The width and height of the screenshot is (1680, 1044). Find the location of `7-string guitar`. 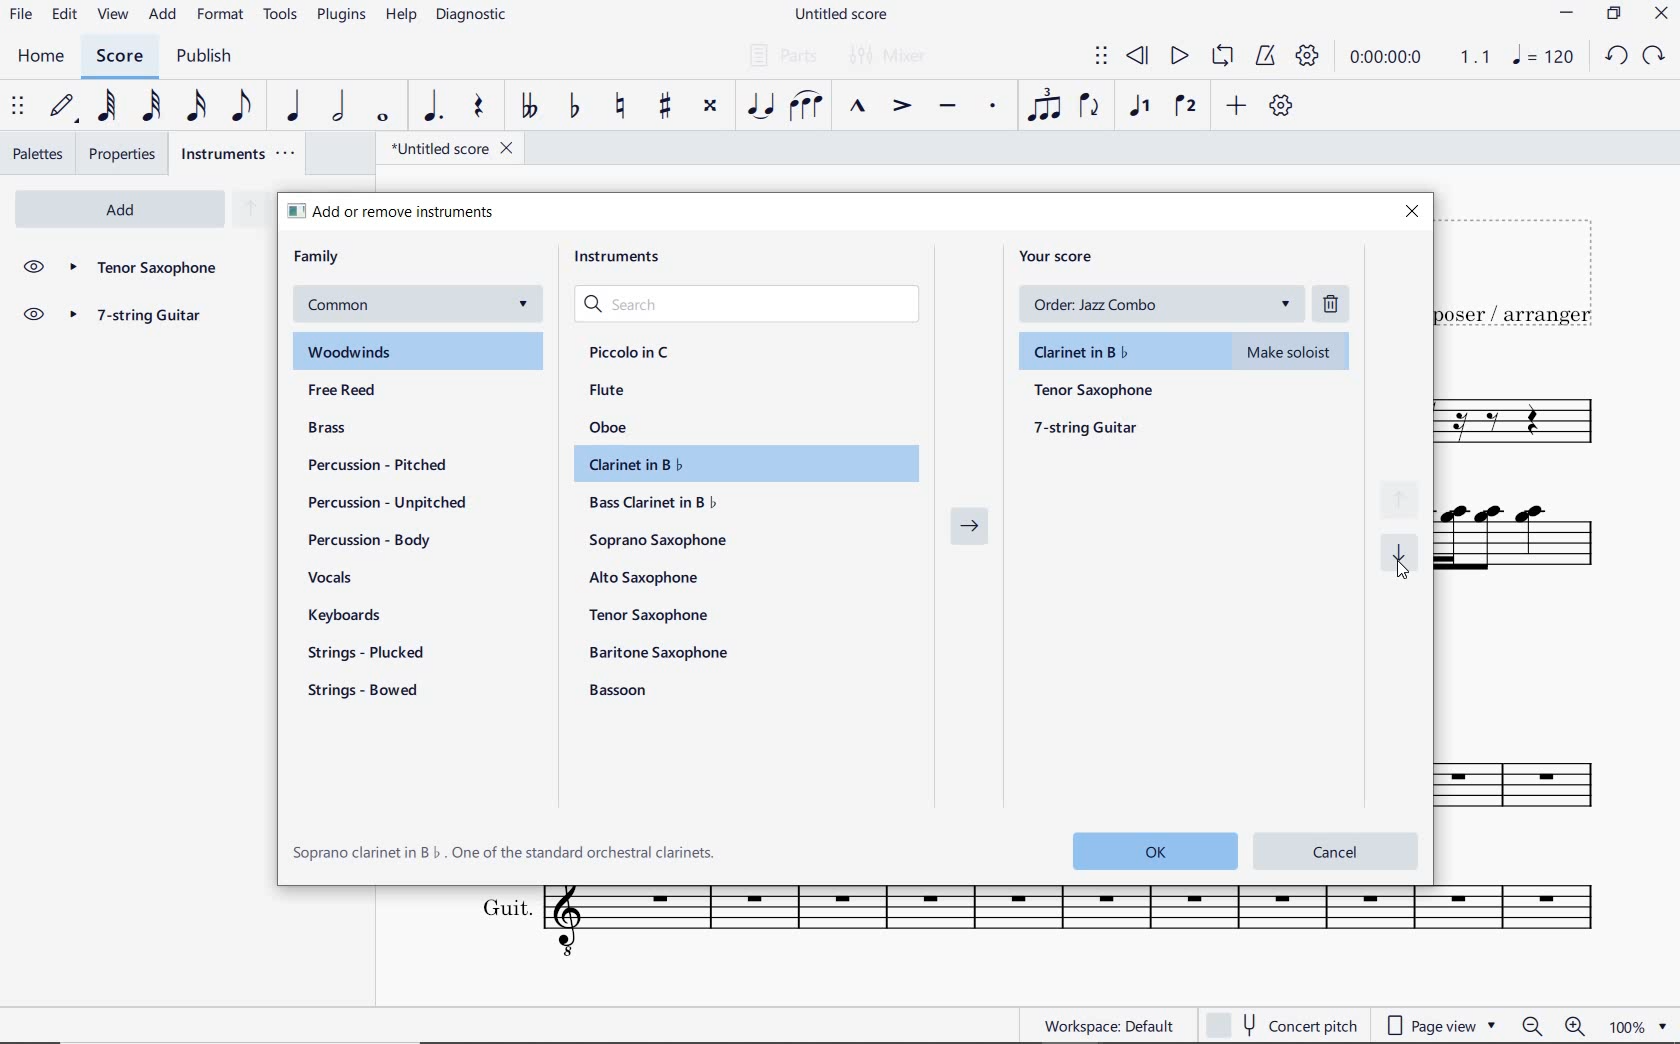

7-string guitar is located at coordinates (1088, 427).